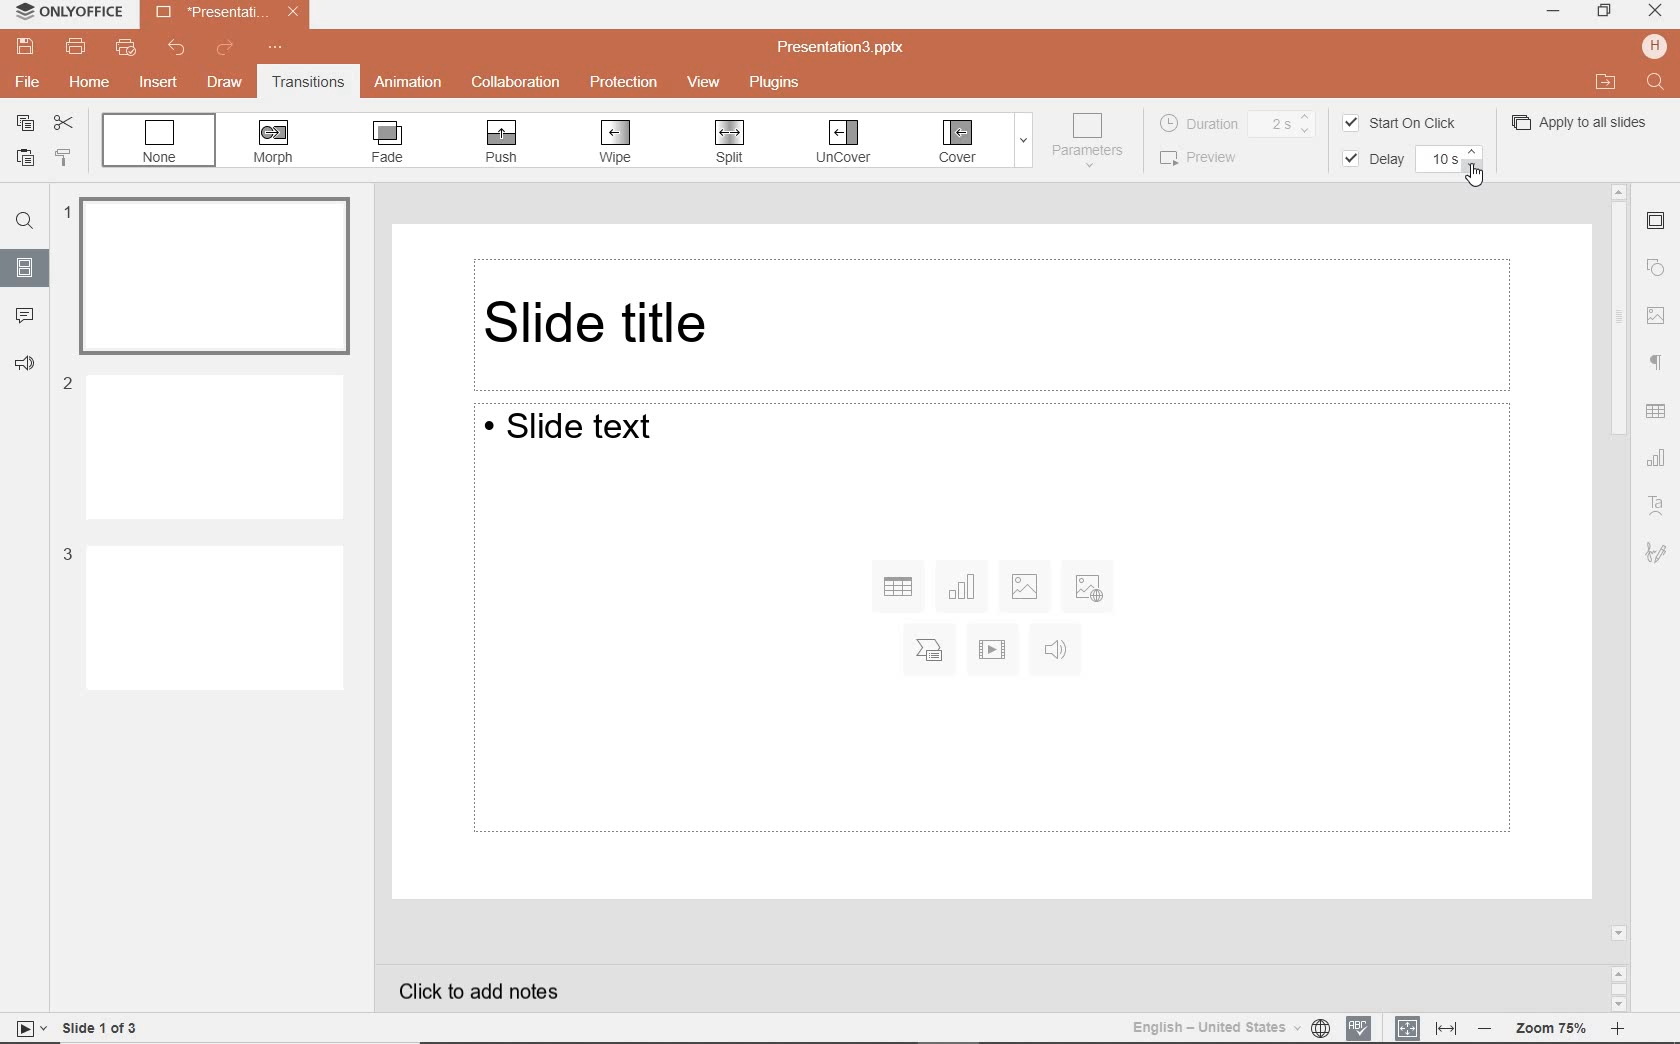  Describe the element at coordinates (1662, 556) in the screenshot. I see `Signature` at that location.